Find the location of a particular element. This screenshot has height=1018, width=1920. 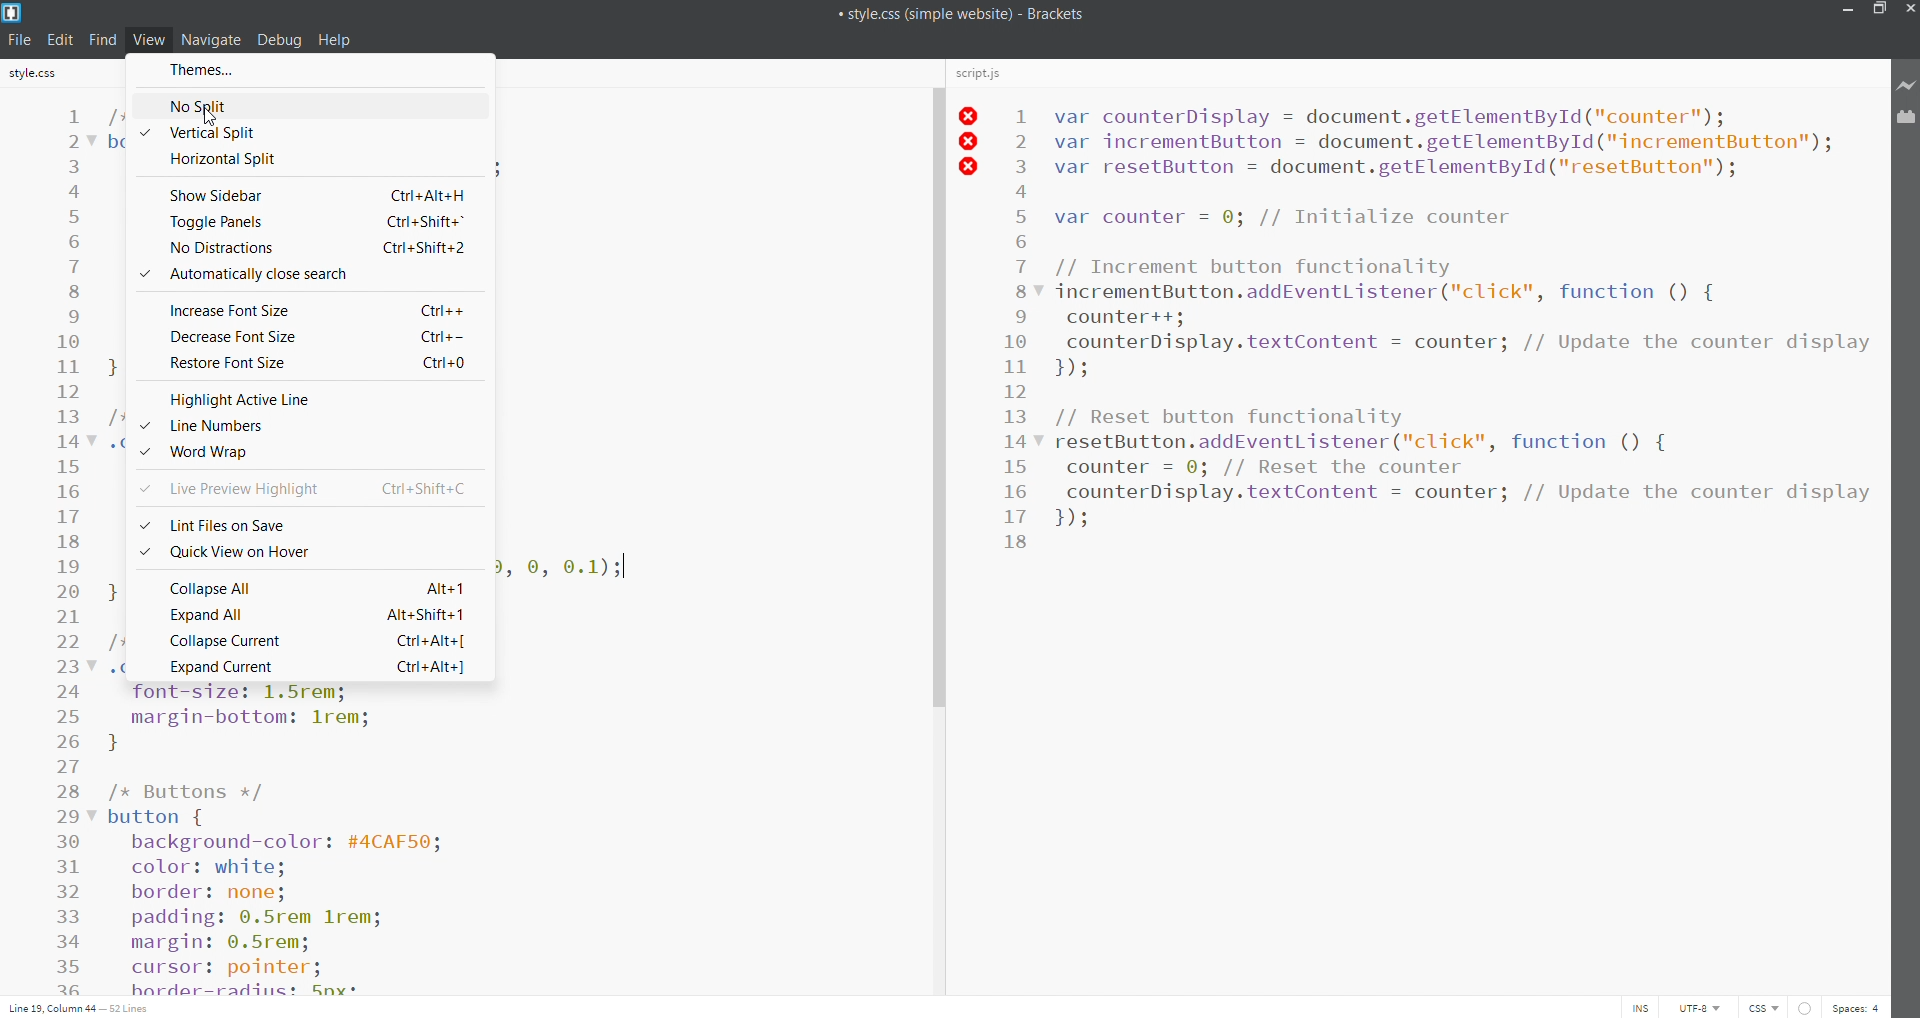

horizontal split is located at coordinates (309, 159).